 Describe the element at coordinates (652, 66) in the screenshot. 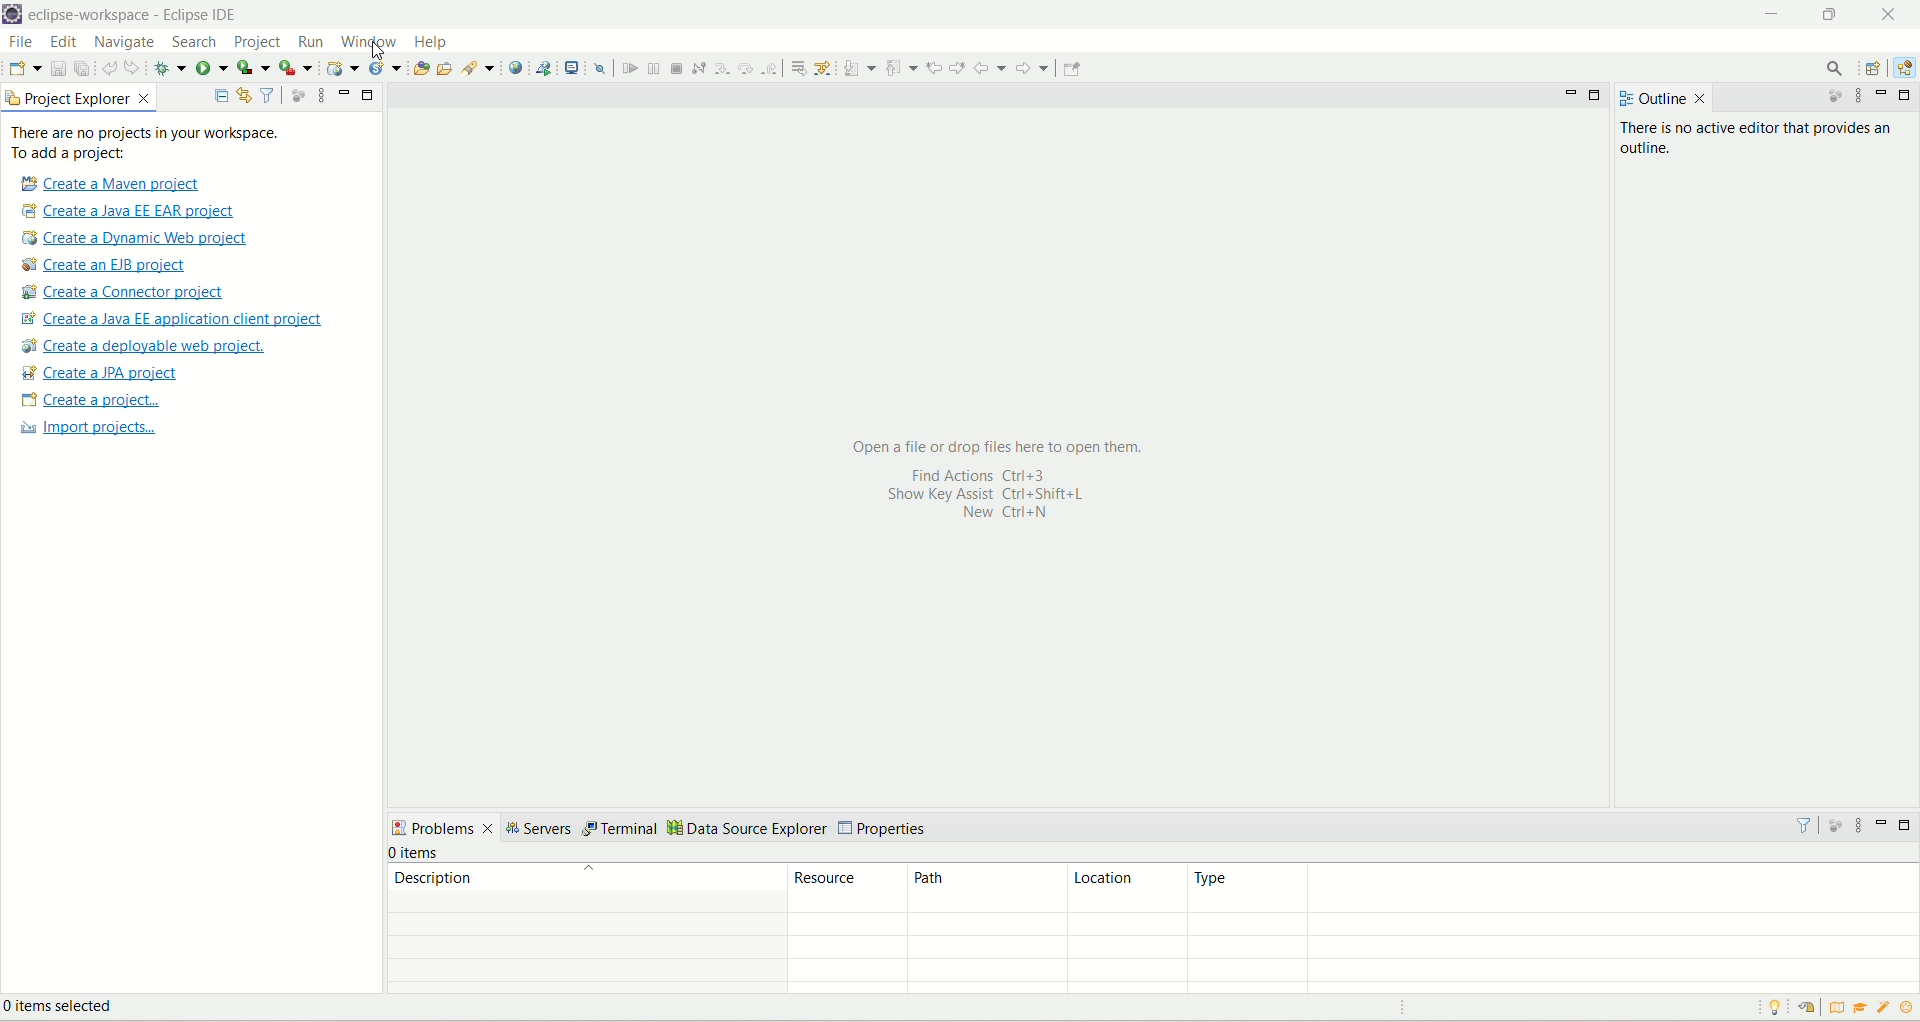

I see `suspend` at that location.